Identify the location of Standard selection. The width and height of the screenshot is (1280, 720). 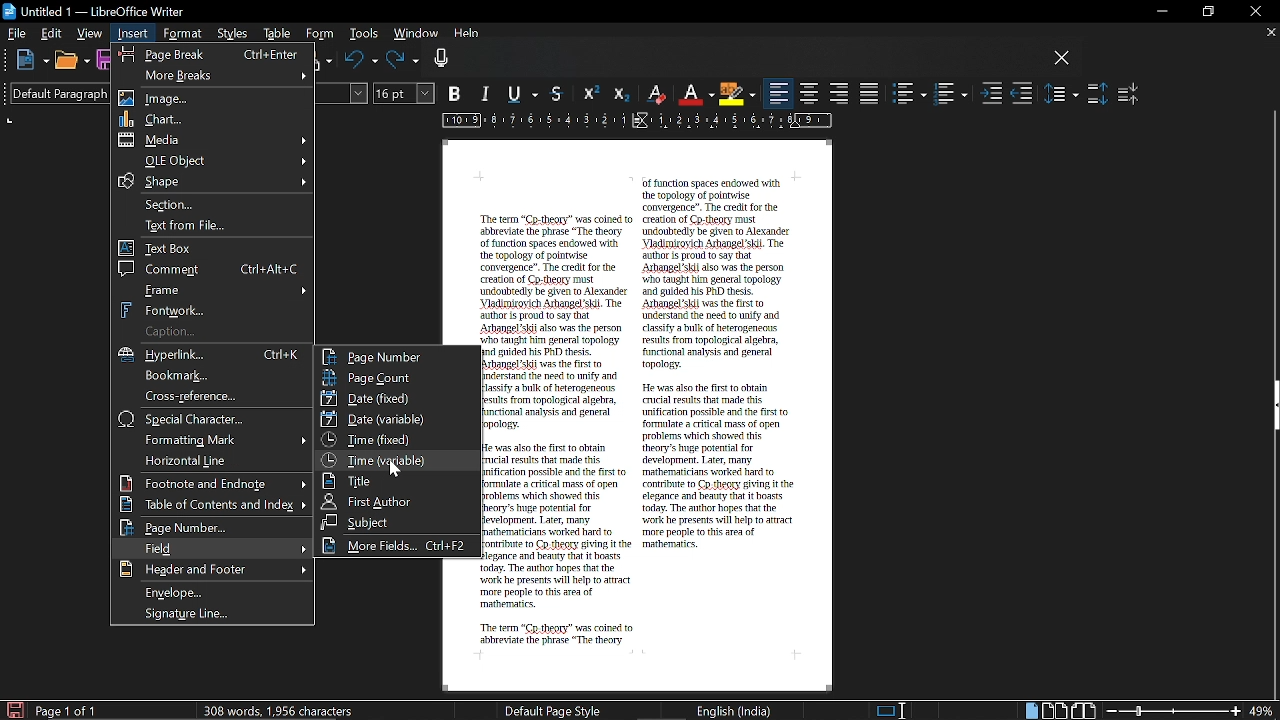
(892, 710).